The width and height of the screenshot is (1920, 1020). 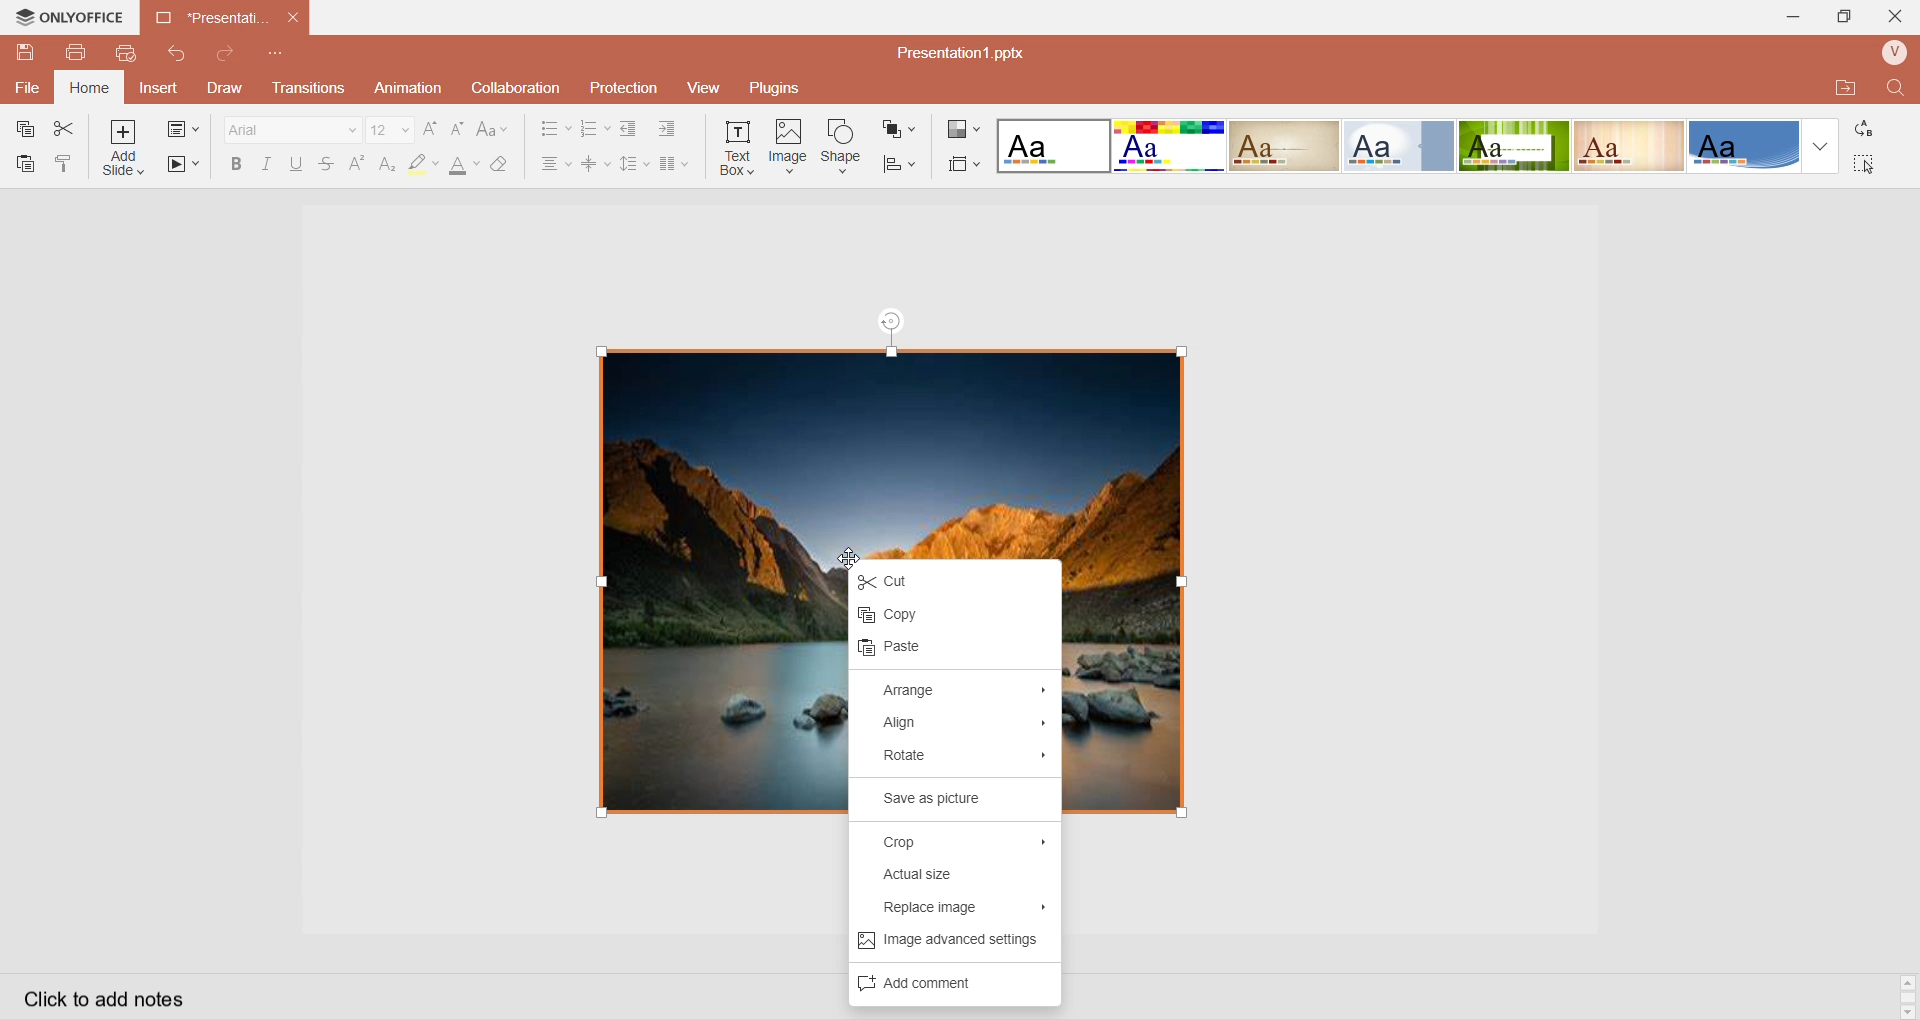 I want to click on Replace, so click(x=1865, y=127).